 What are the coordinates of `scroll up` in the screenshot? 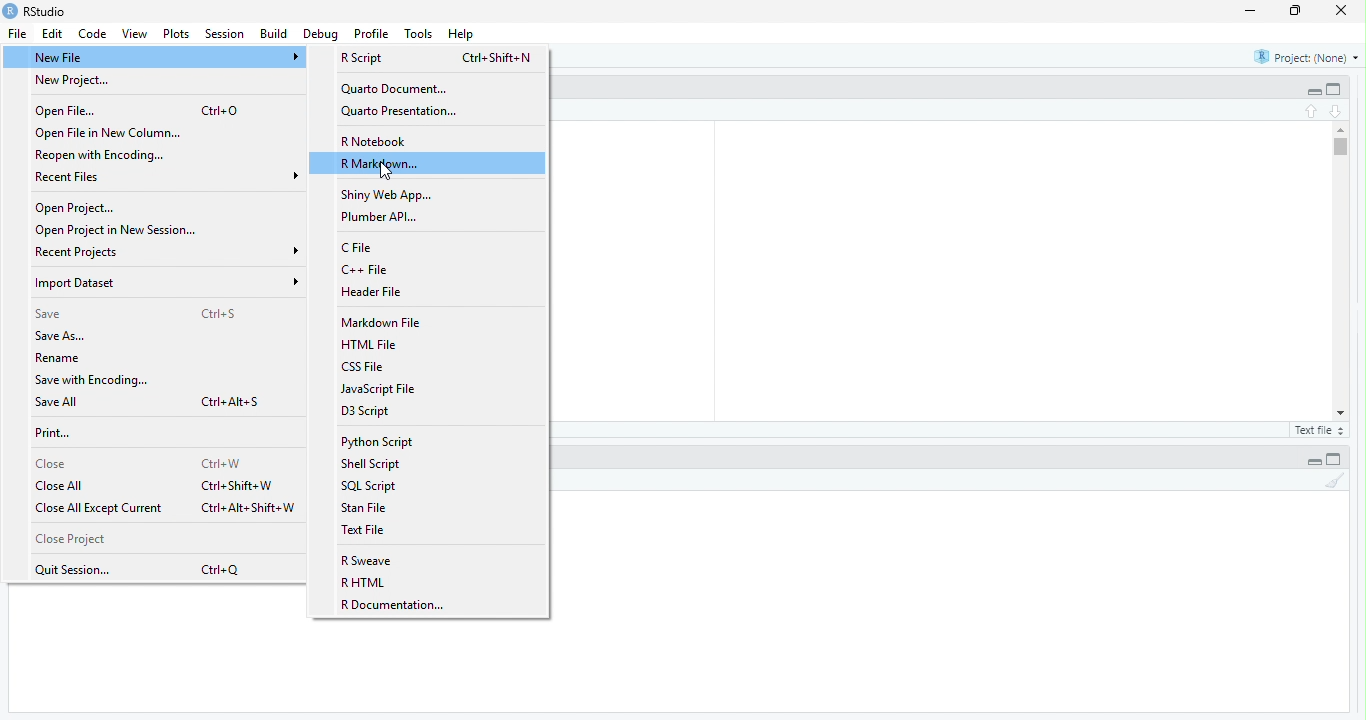 It's located at (1342, 130).